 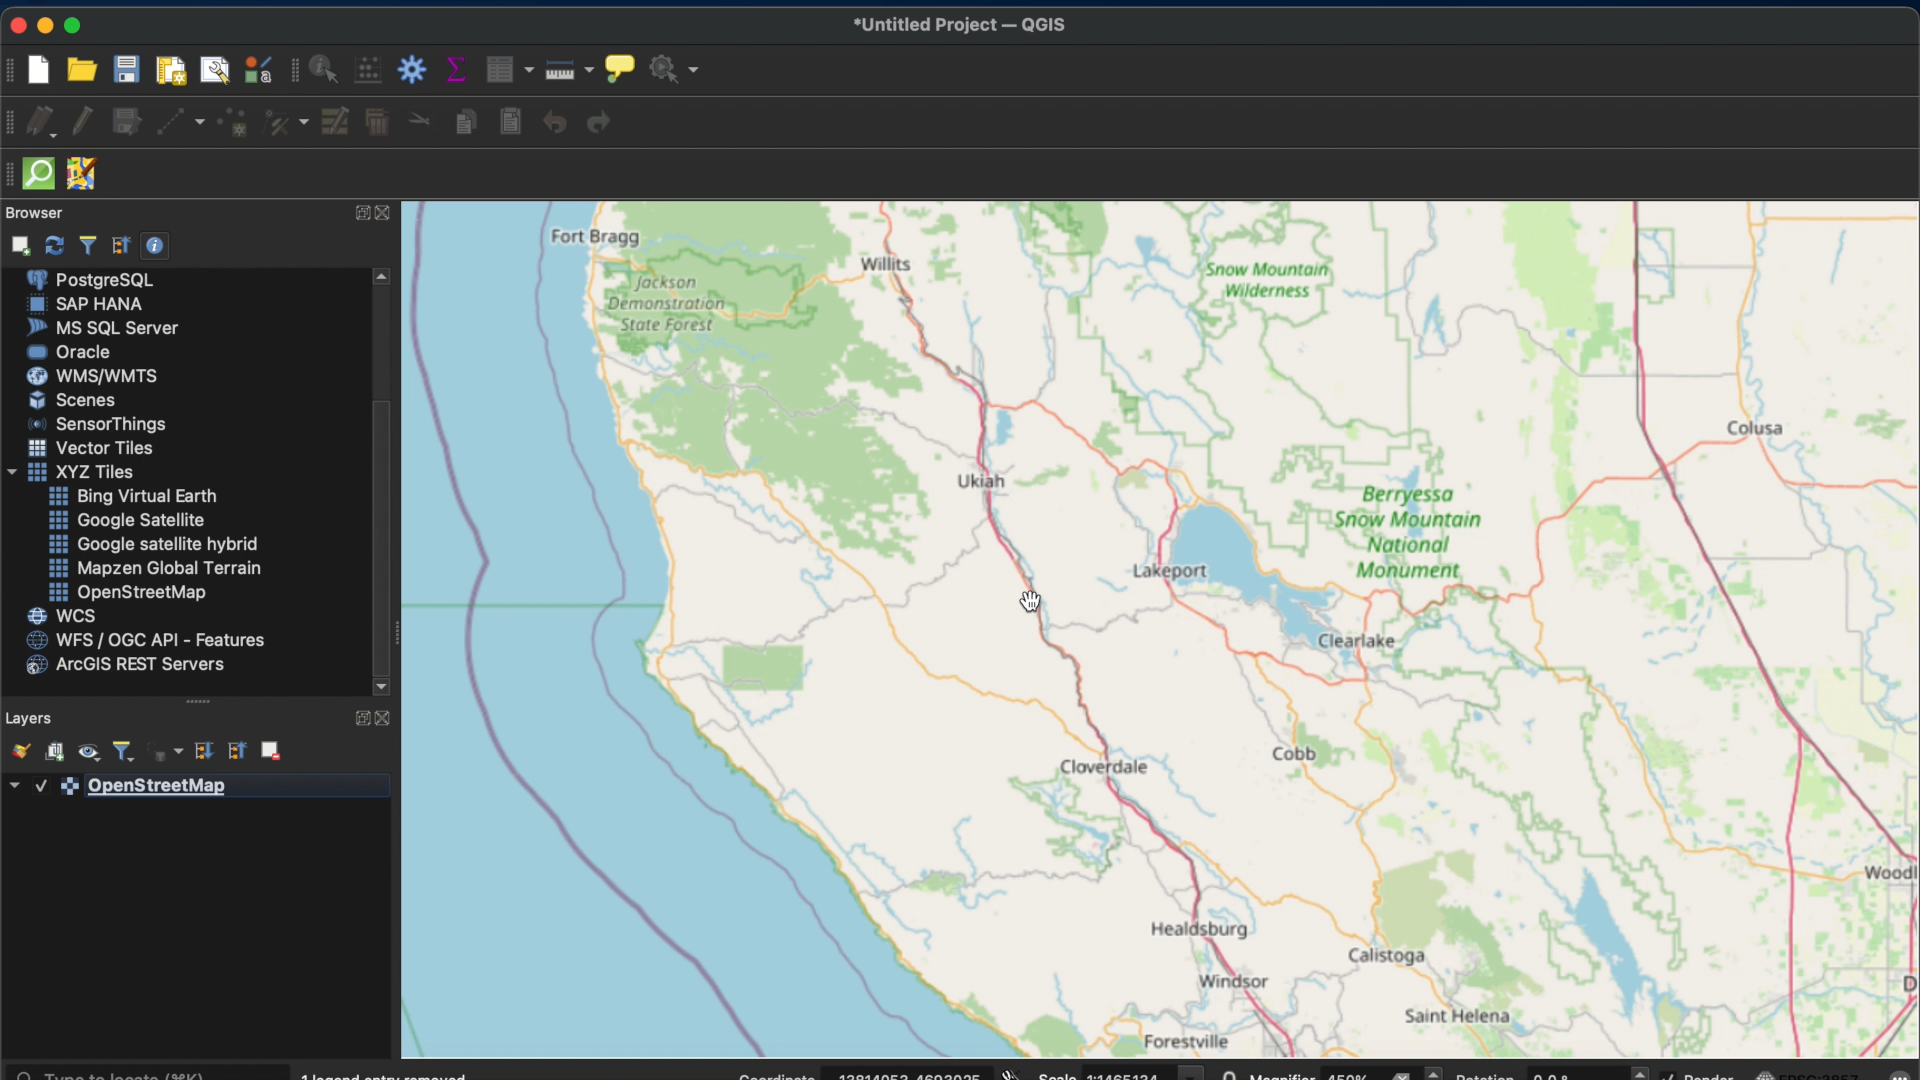 What do you see at coordinates (387, 484) in the screenshot?
I see `SCROLLBAR` at bounding box center [387, 484].